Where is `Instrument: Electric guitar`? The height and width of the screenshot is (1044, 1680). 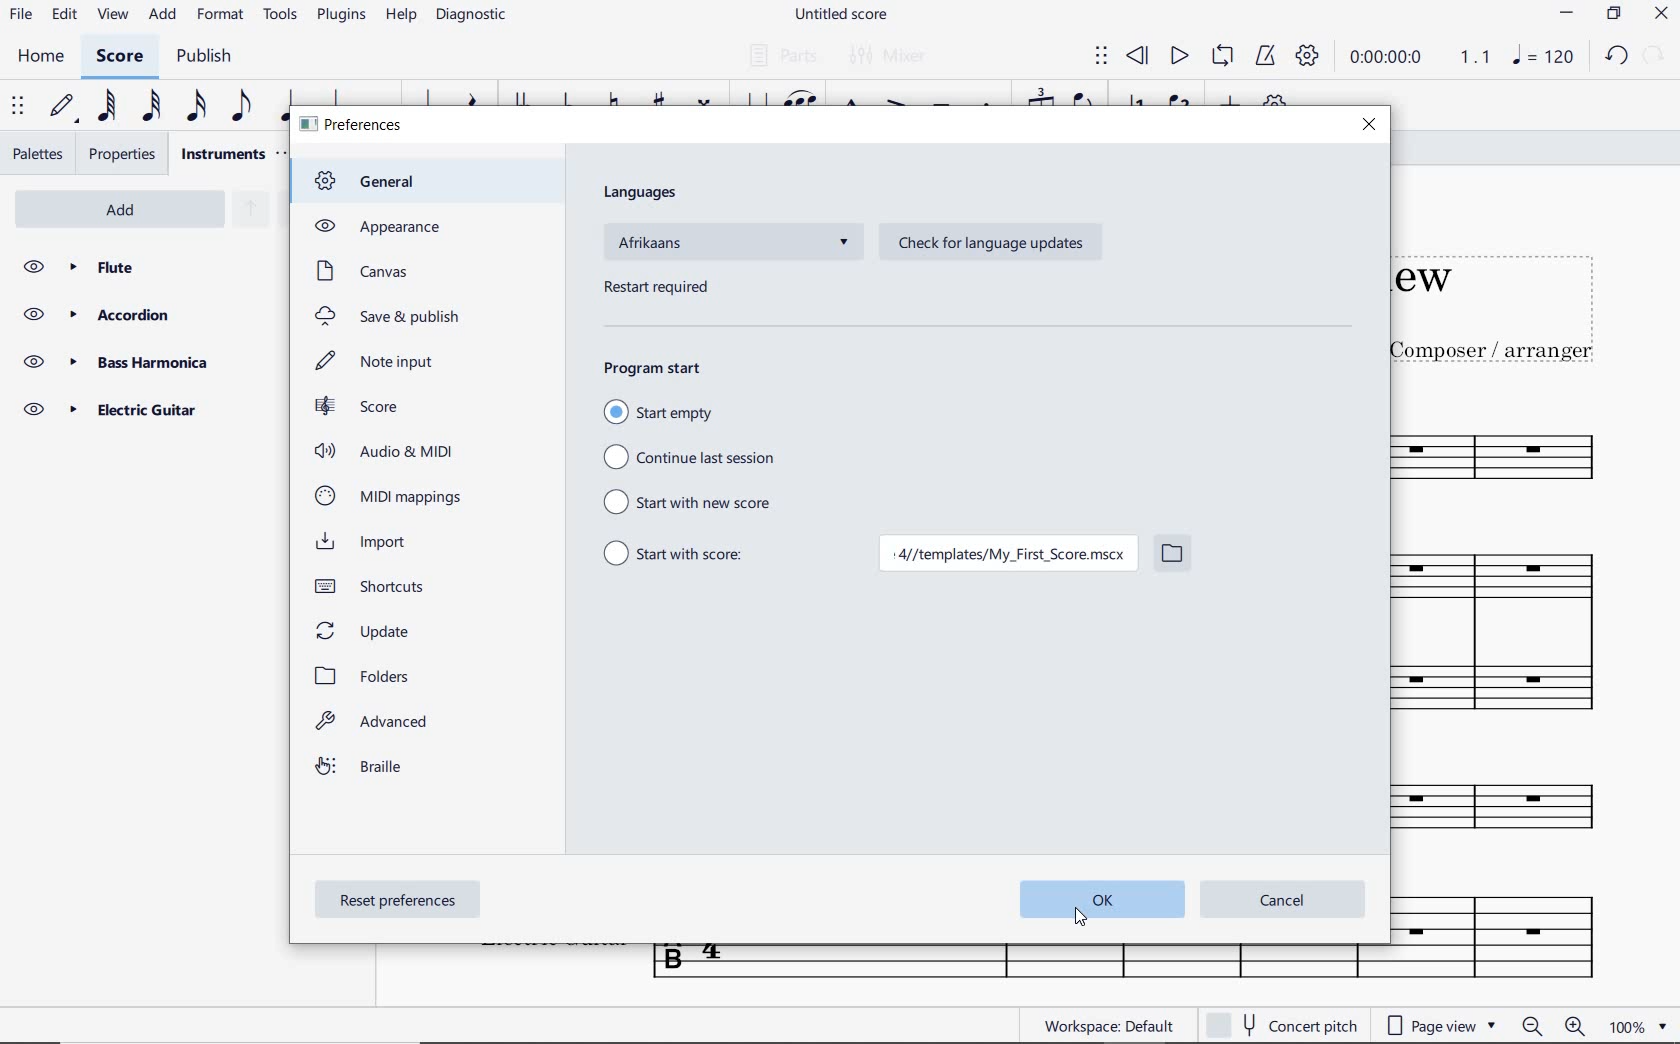 Instrument: Electric guitar is located at coordinates (1508, 935).